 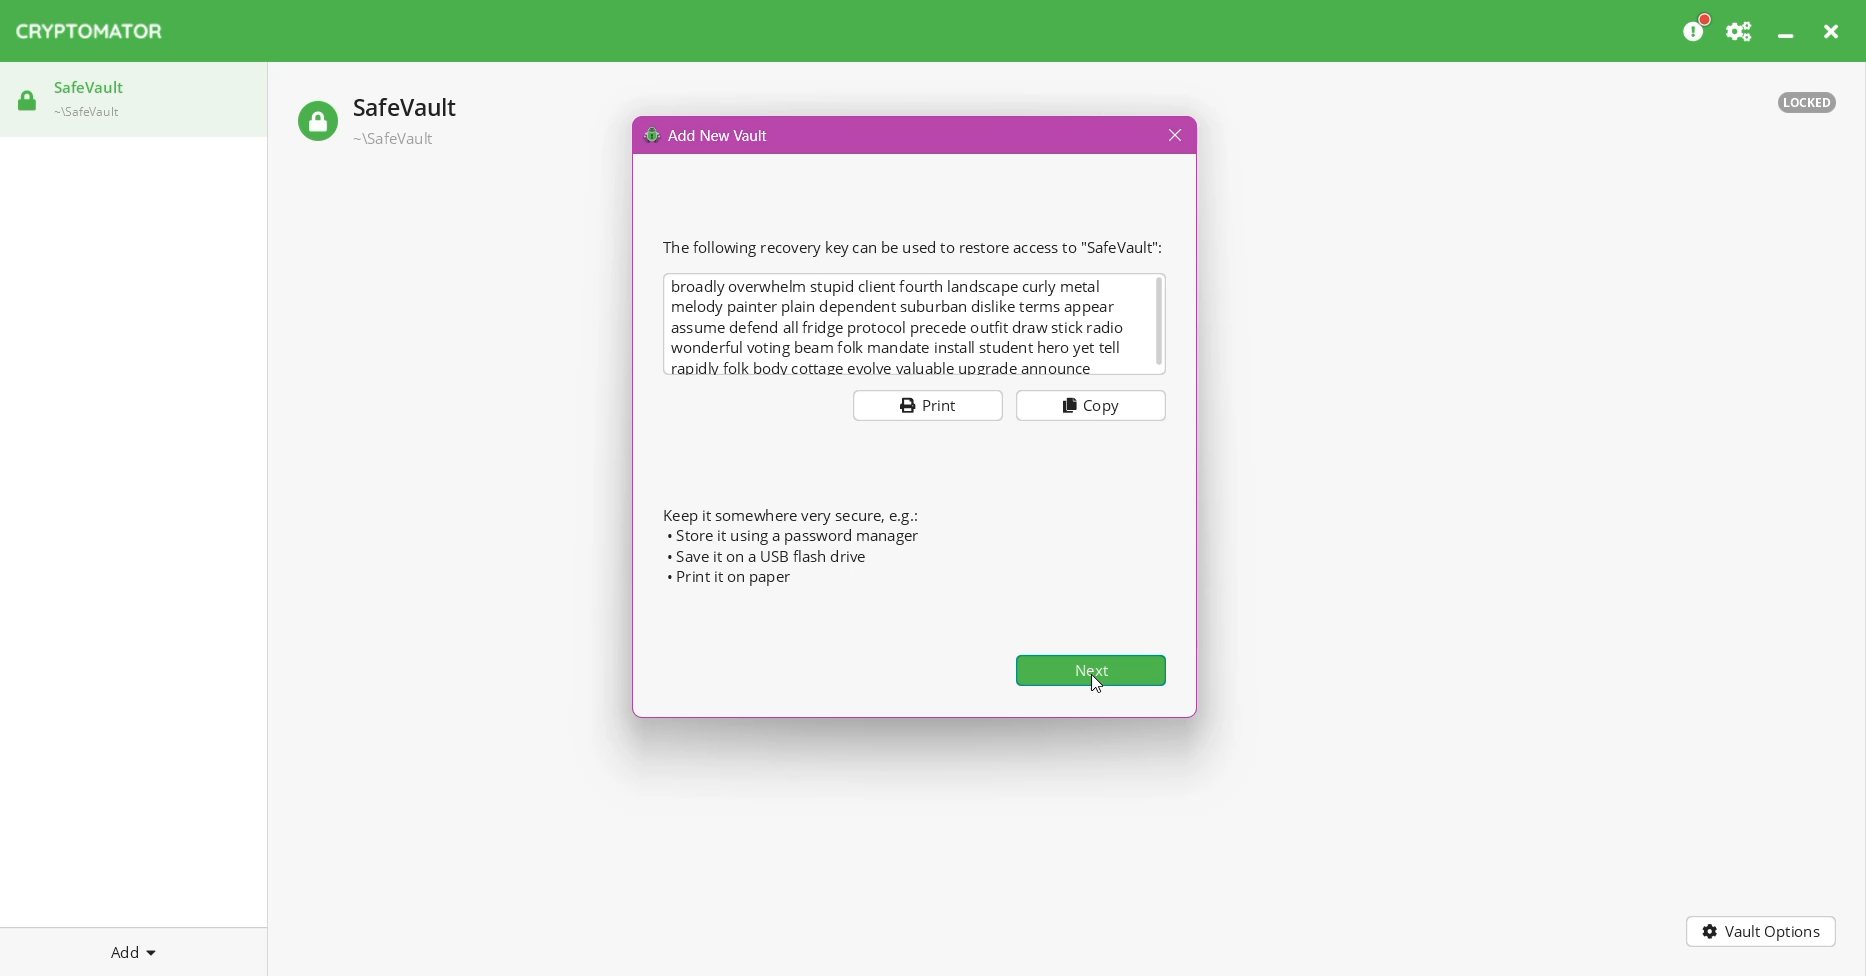 What do you see at coordinates (896, 325) in the screenshot?
I see `broadly overwhelm stupid client fourth landscape curly metal
melody painter plain dependent suburban dislike terms appear
assume defend all fridge protocol precede outfit draw stick radio
wonderful voting beam folk mandate install student hero yet tell
rapidlv folk body cottage evolve valuable upgrade announce` at bounding box center [896, 325].